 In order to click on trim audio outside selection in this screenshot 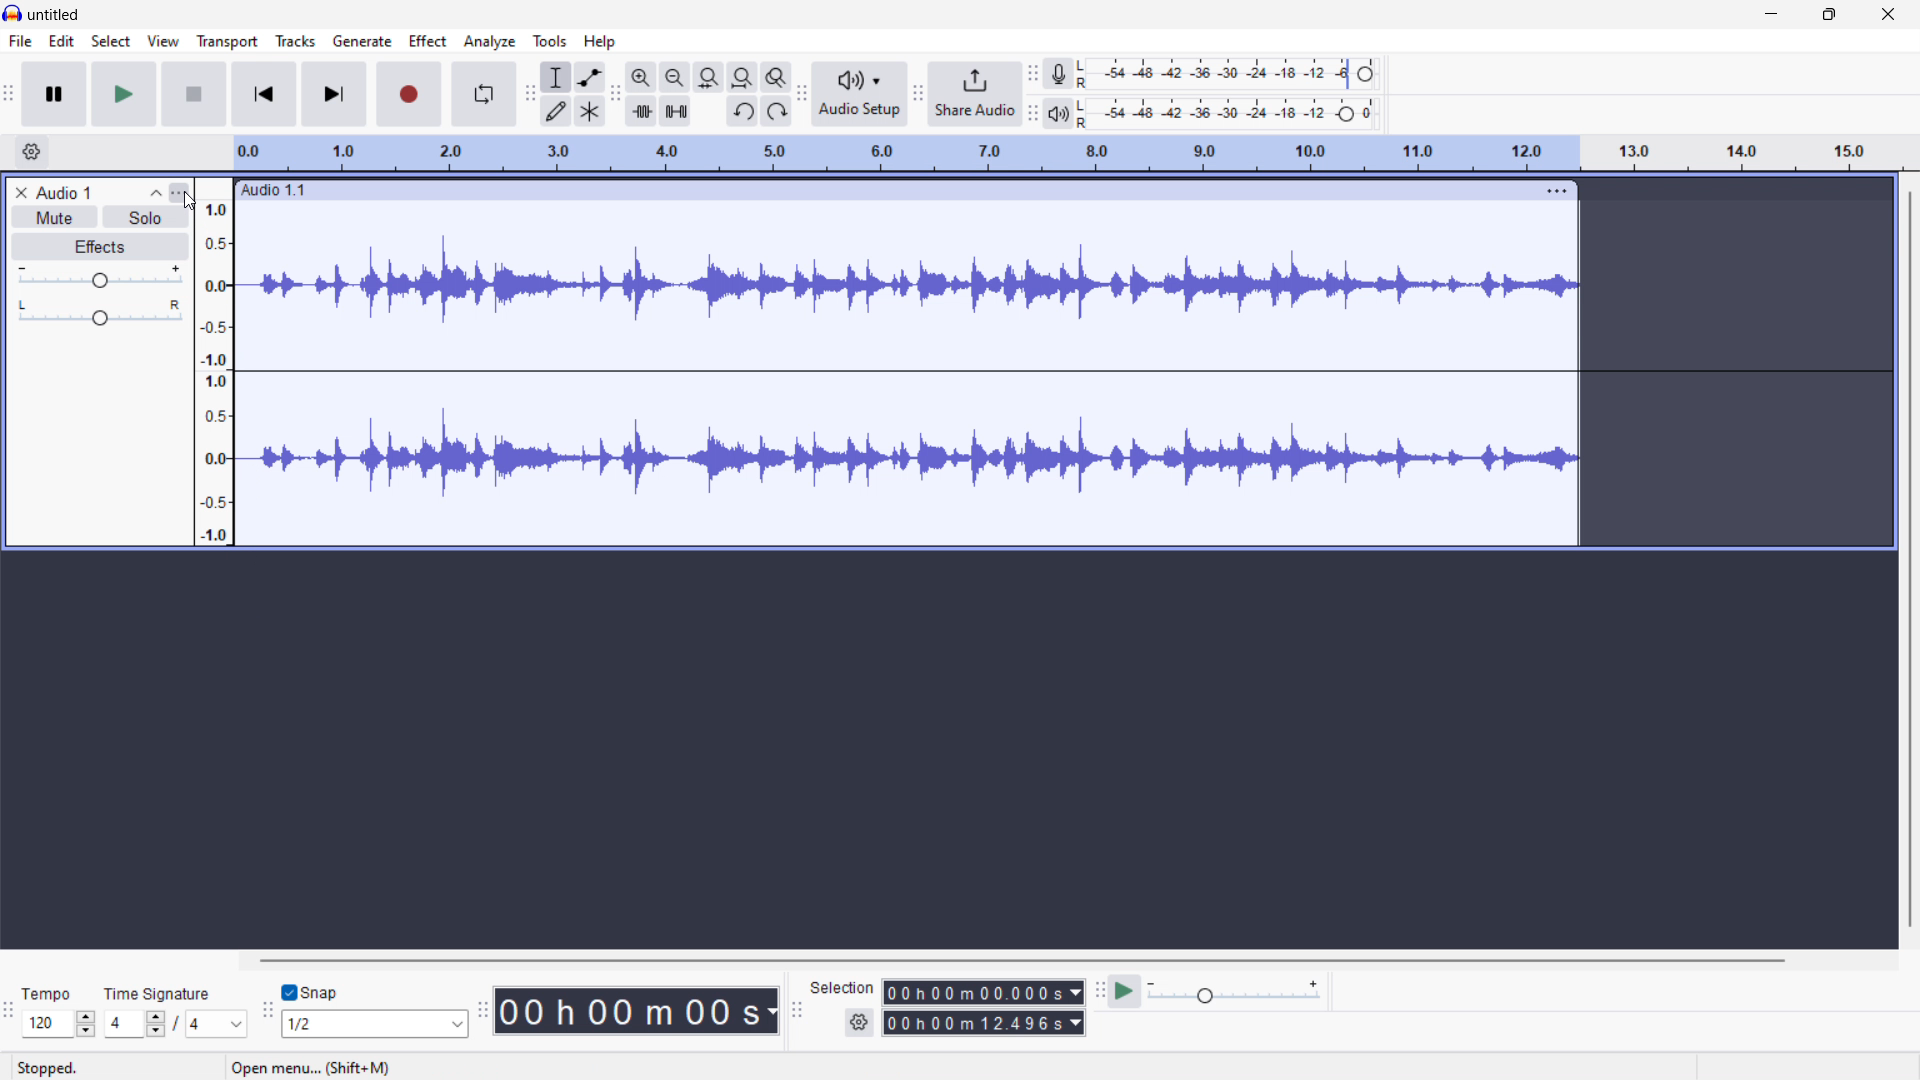, I will do `click(641, 112)`.